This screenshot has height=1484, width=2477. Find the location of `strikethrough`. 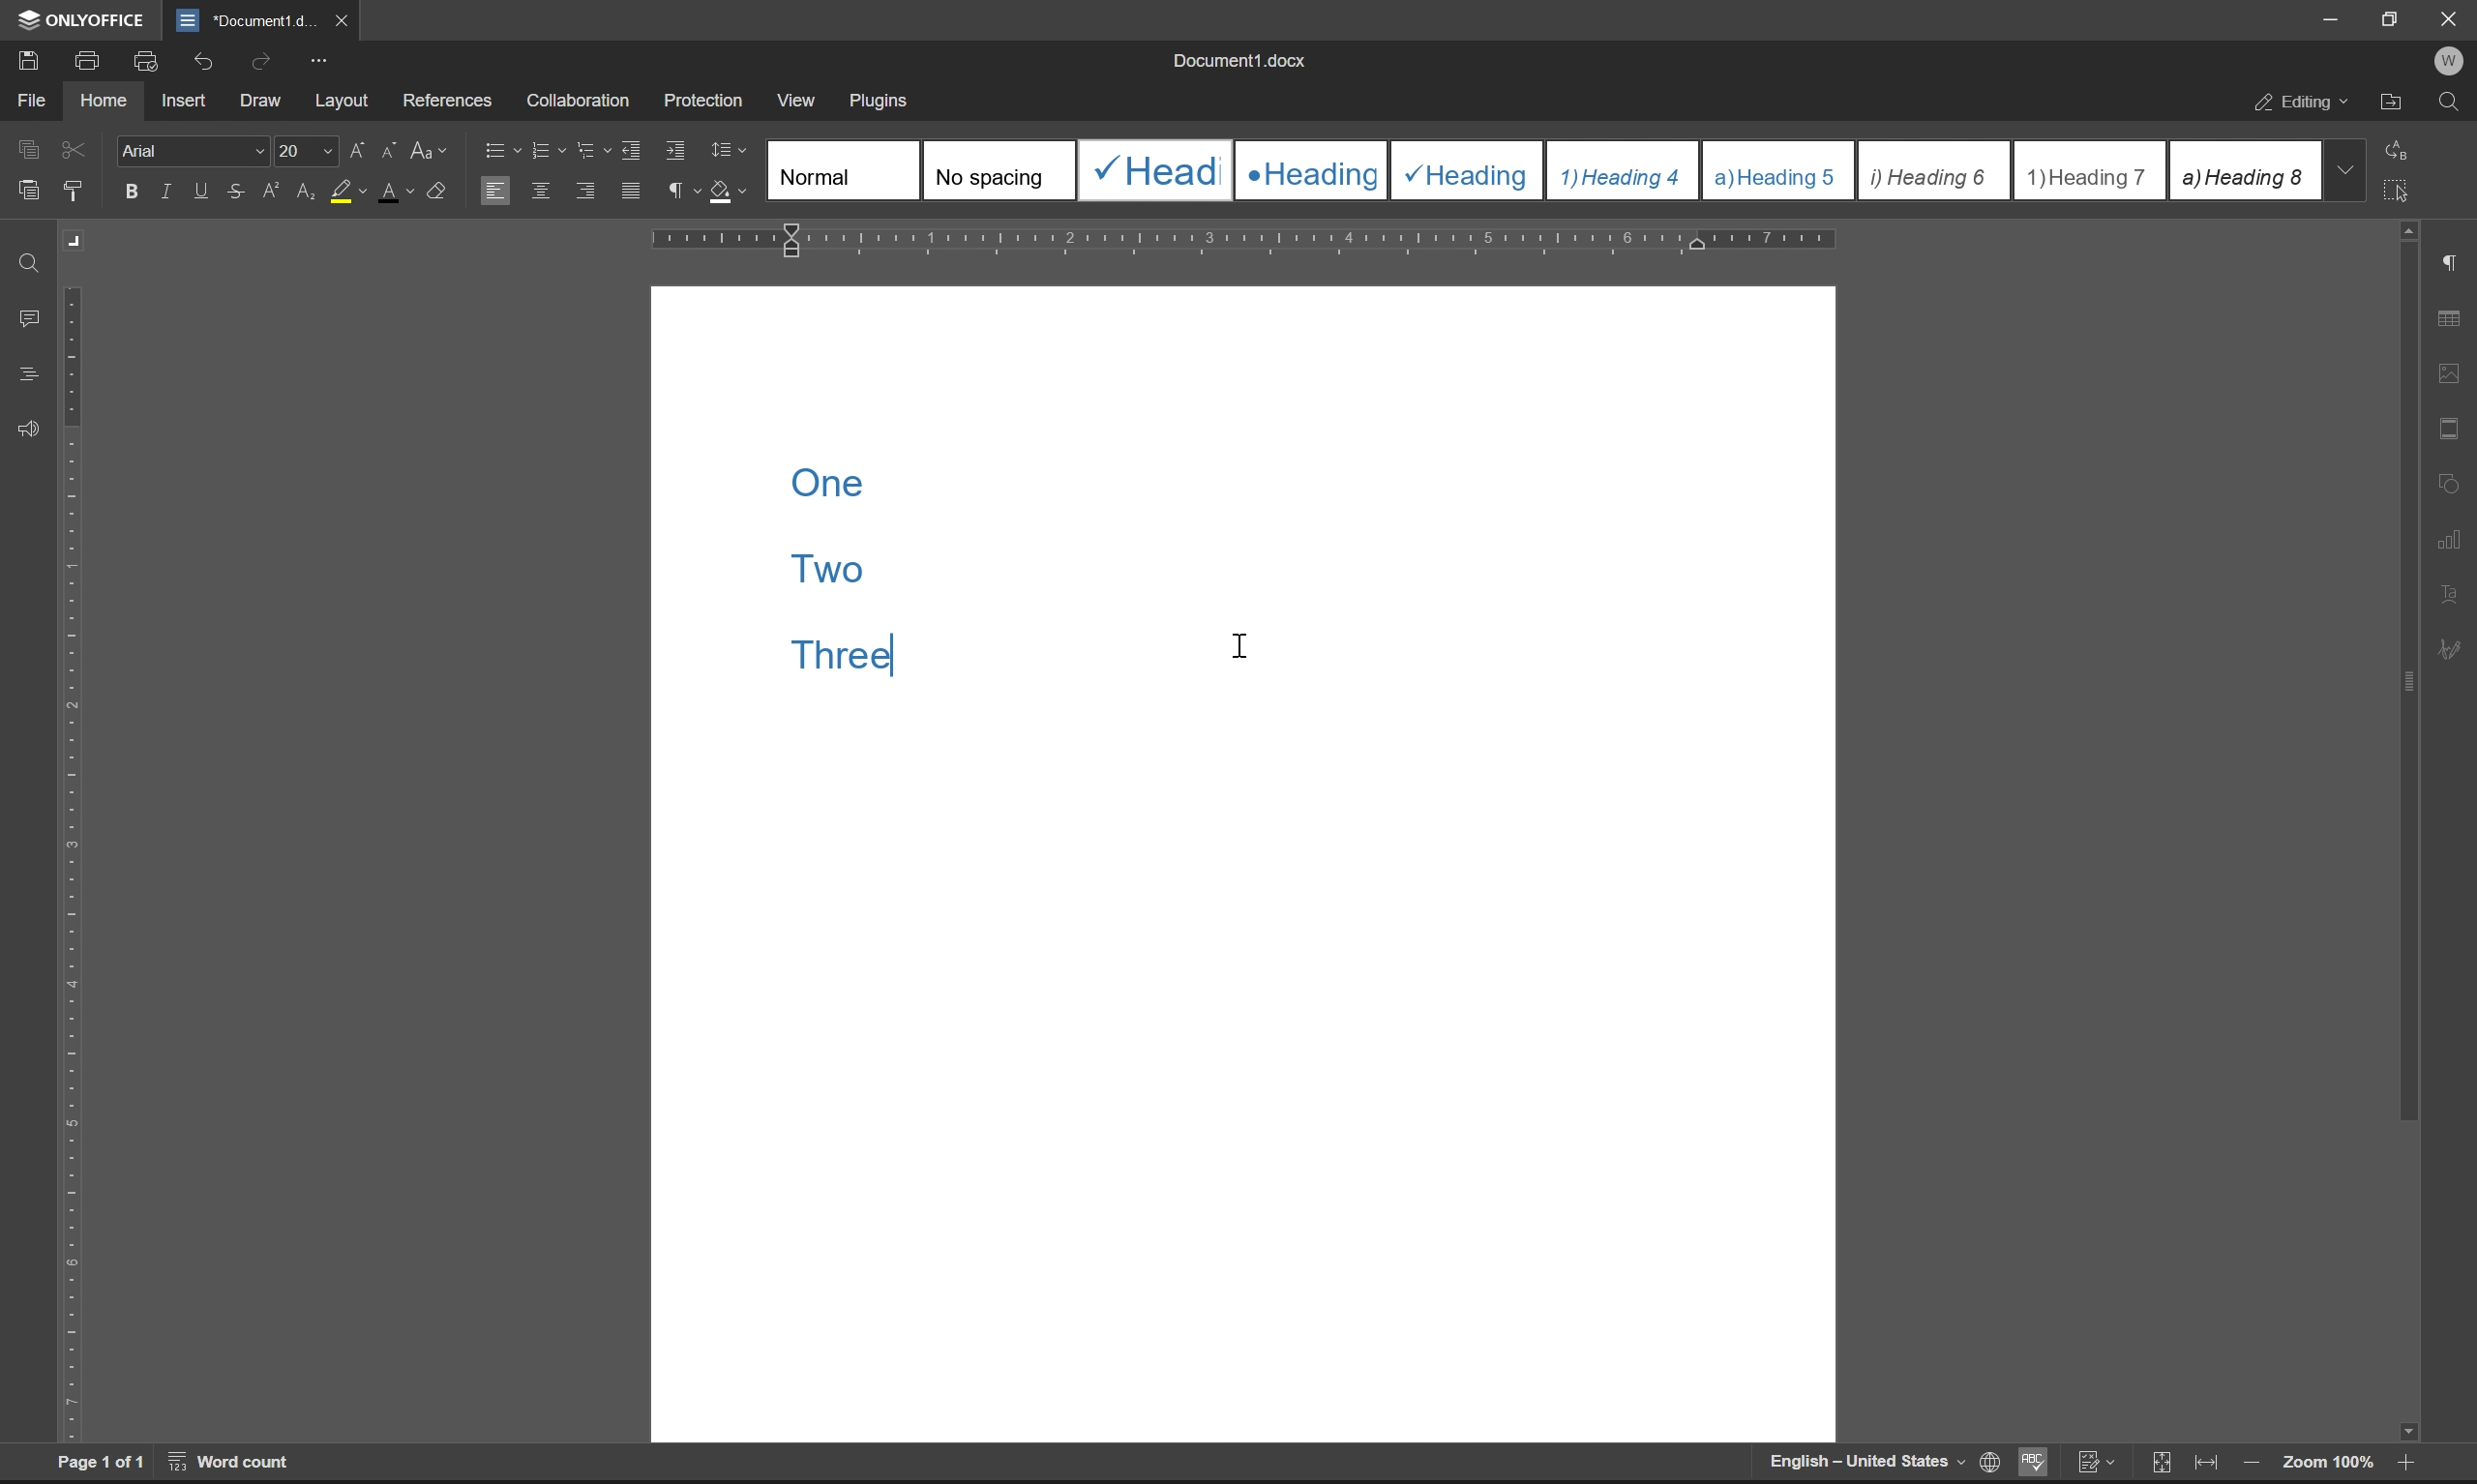

strikethrough is located at coordinates (239, 190).